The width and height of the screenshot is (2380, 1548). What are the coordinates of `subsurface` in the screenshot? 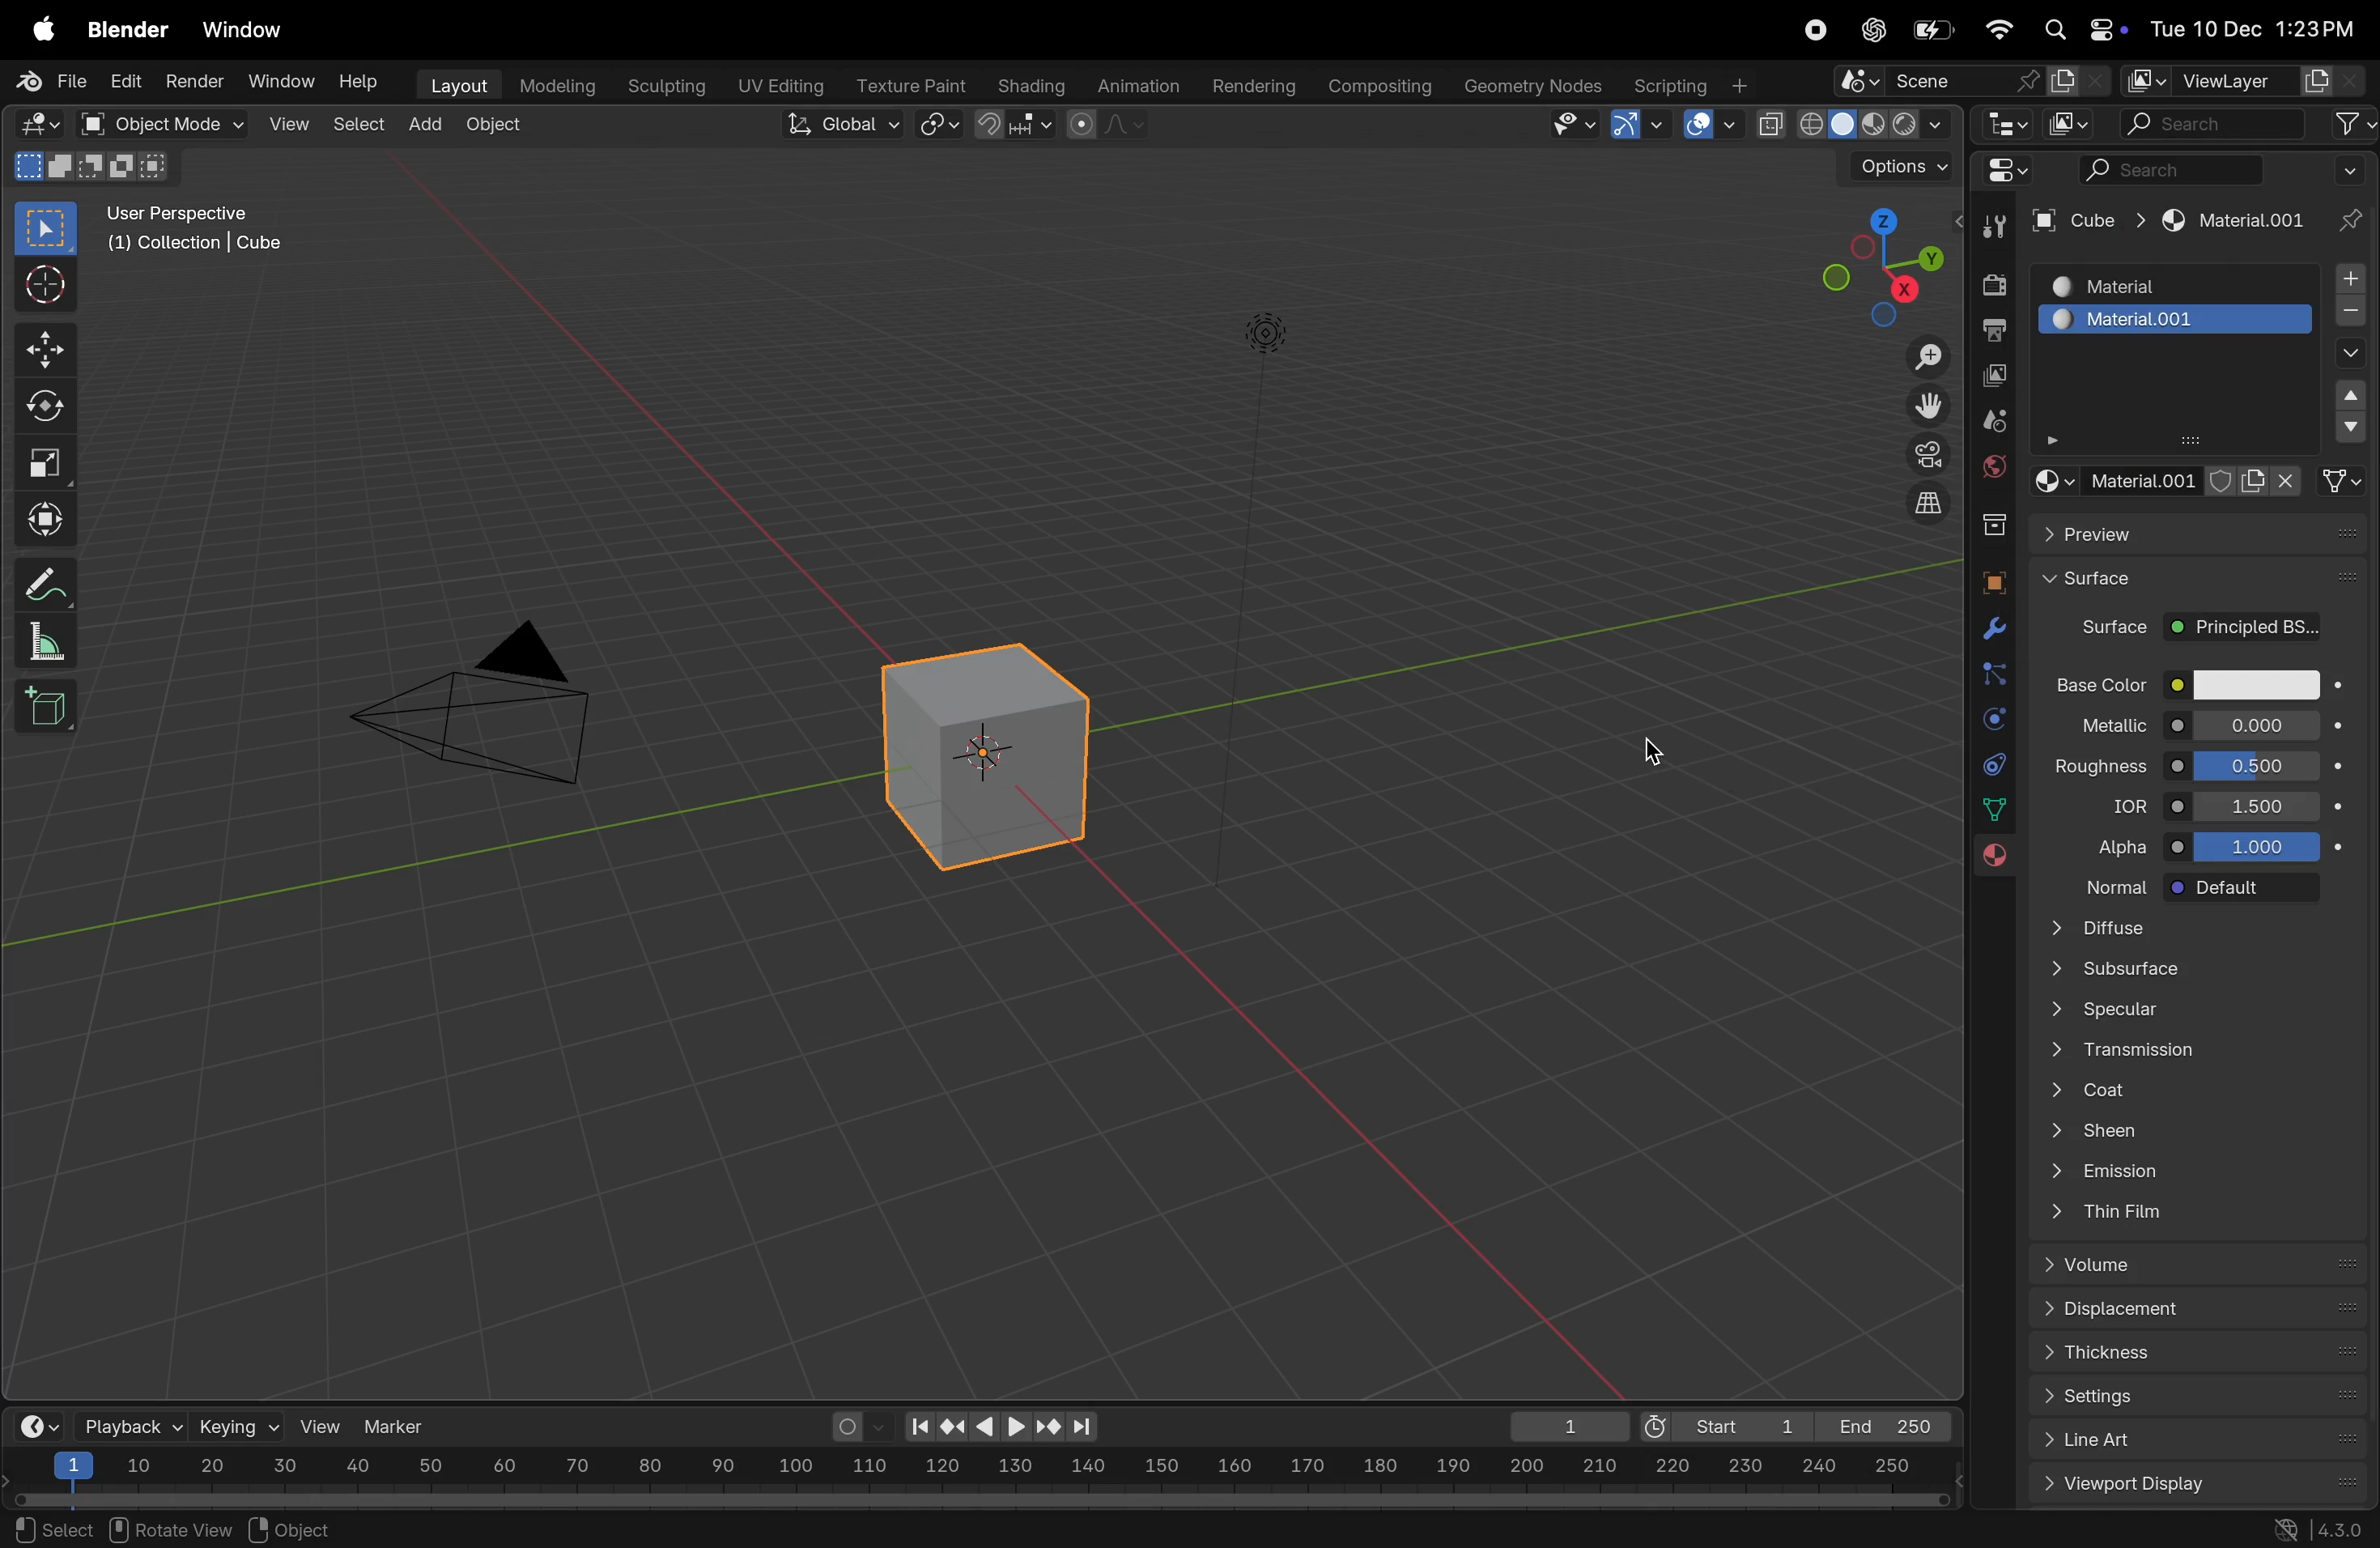 It's located at (2186, 971).